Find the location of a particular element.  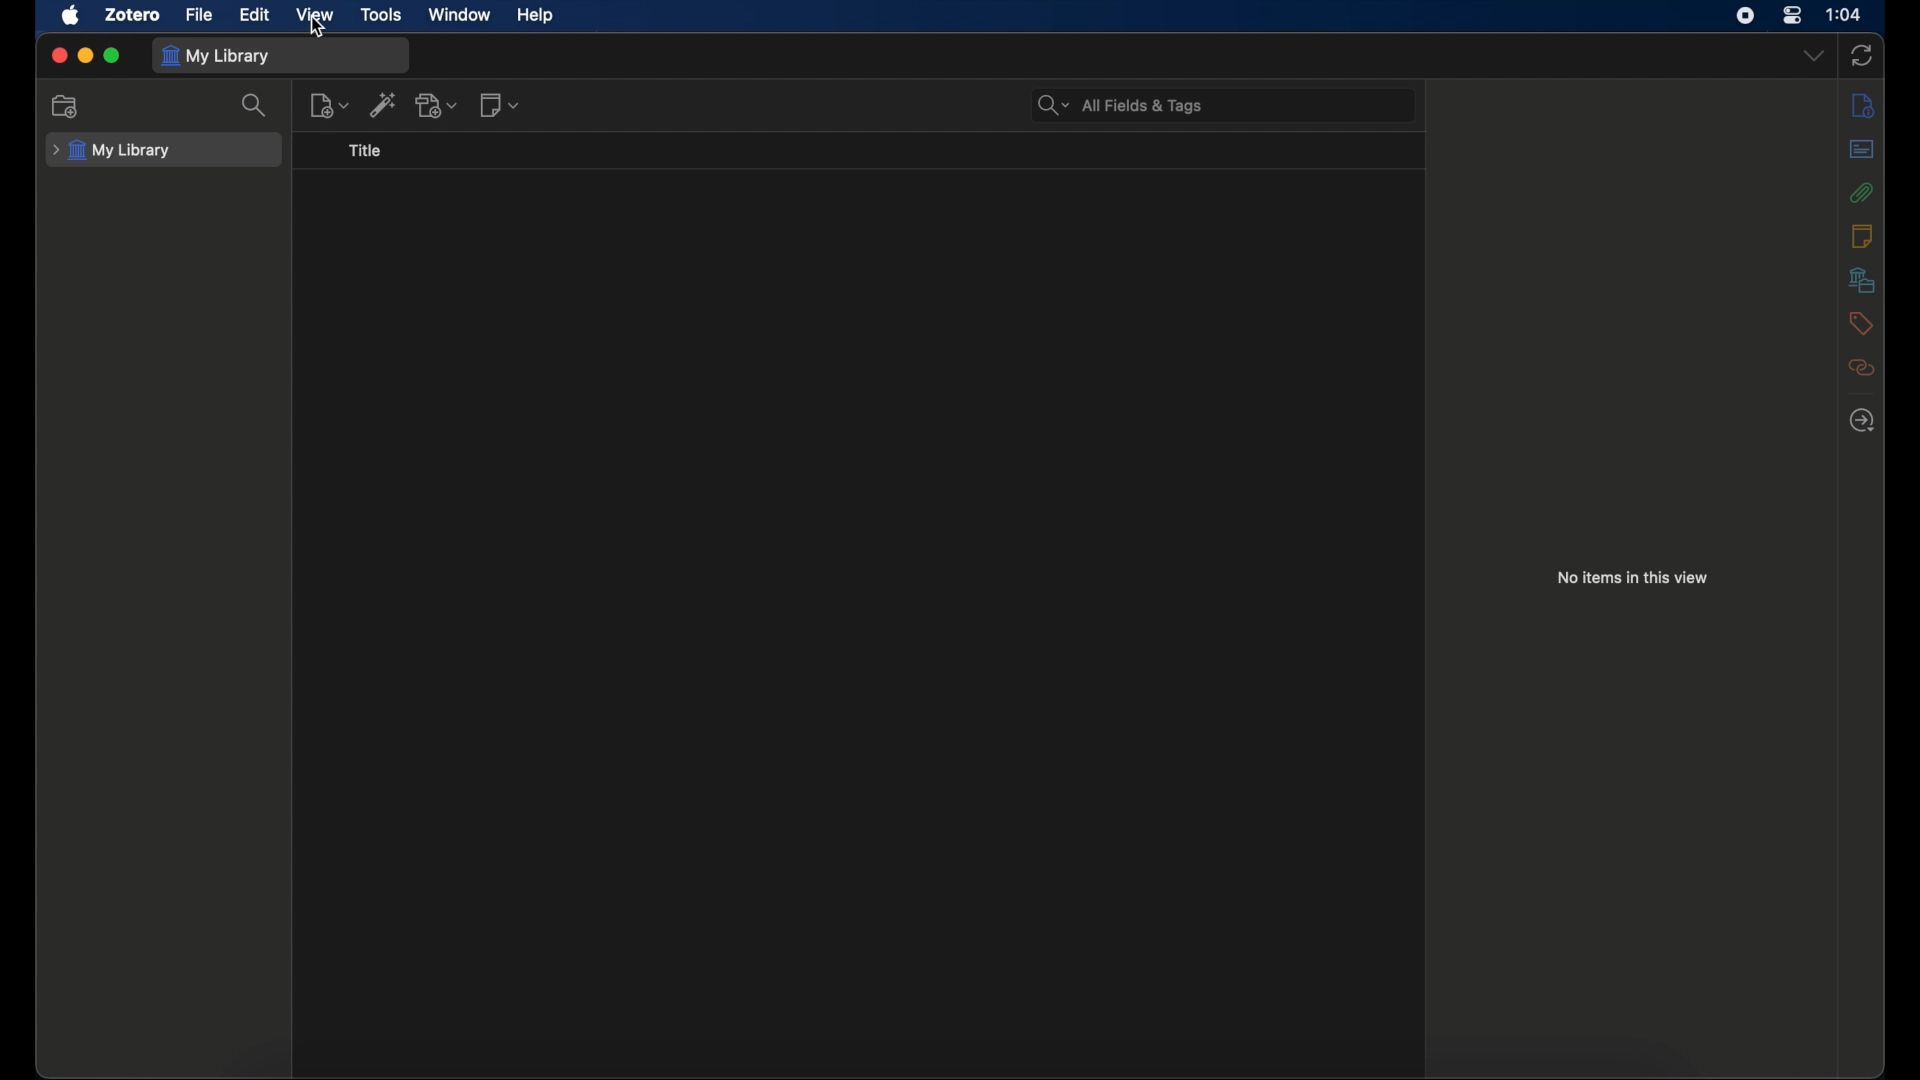

tools is located at coordinates (382, 15).